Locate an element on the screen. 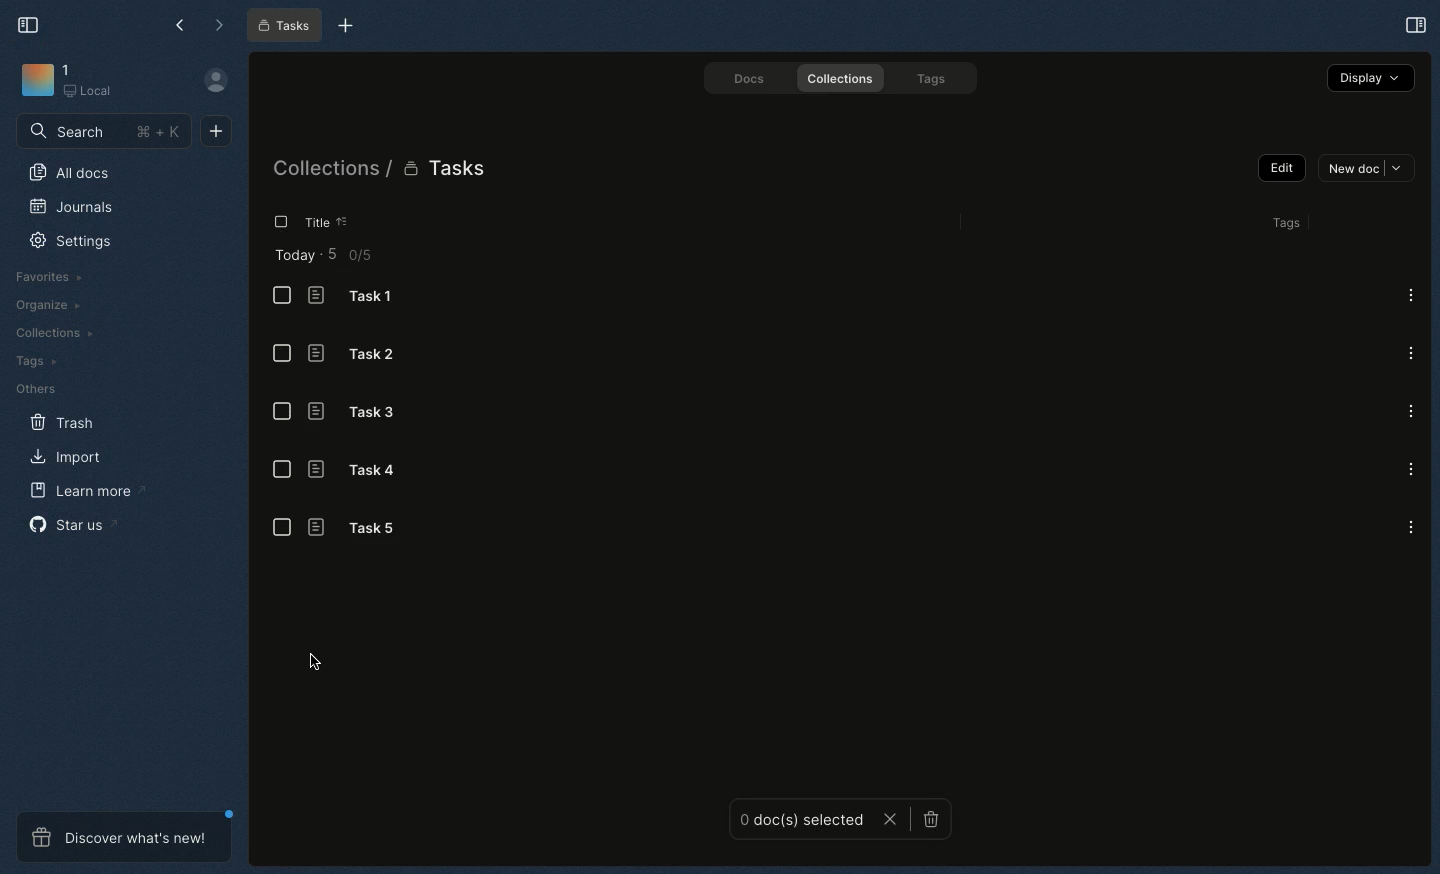 The width and height of the screenshot is (1440, 874). Task 4 is located at coordinates (357, 471).